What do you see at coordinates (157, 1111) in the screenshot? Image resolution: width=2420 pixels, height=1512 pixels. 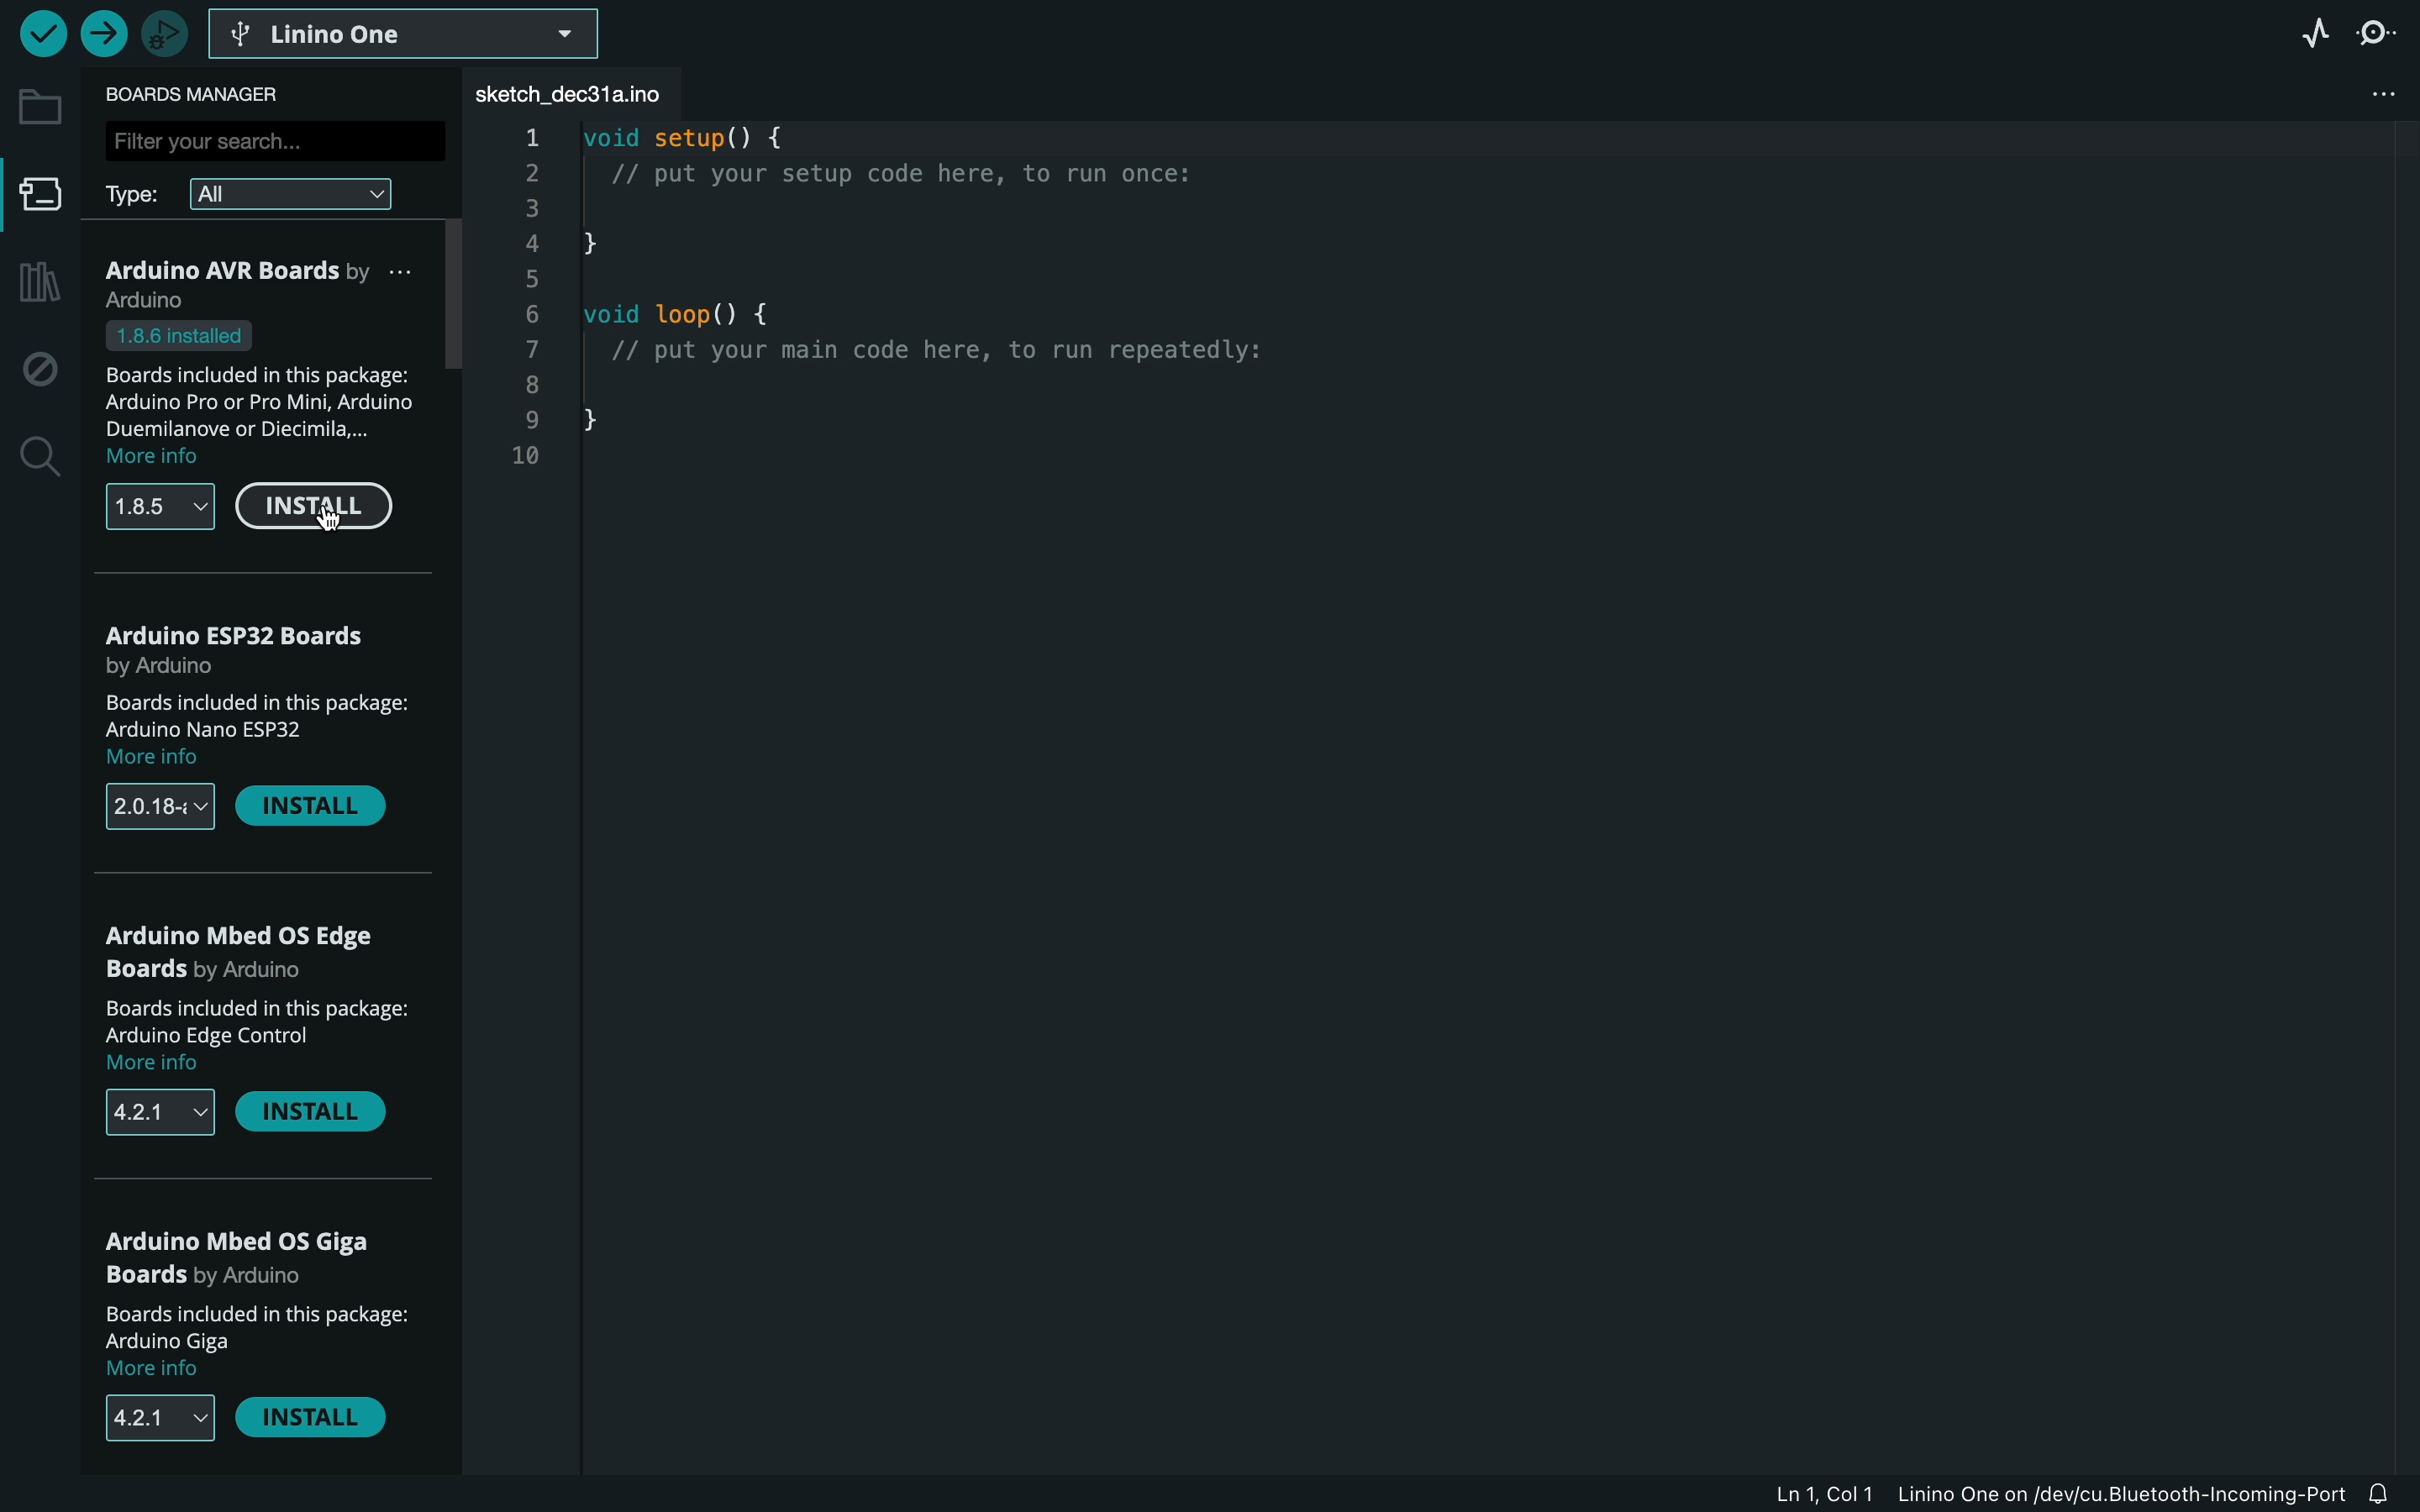 I see `versions` at bounding box center [157, 1111].